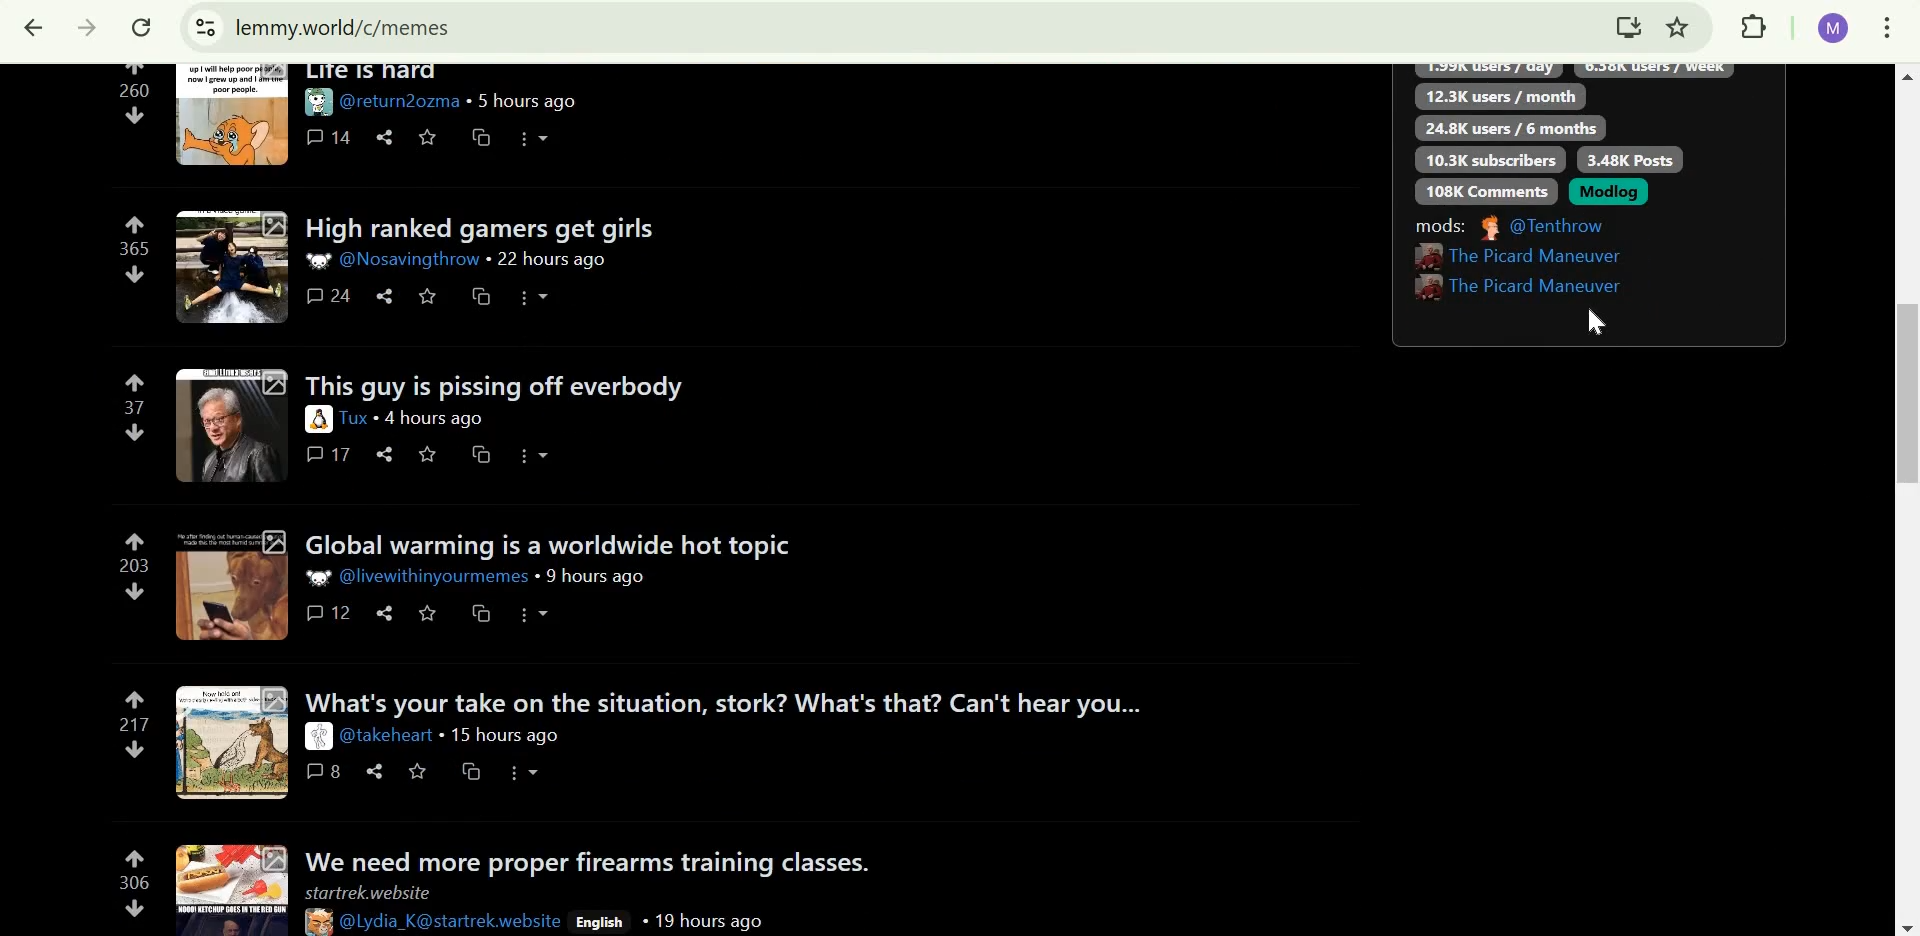 This screenshot has width=1920, height=936. Describe the element at coordinates (332, 296) in the screenshot. I see `24 comments` at that location.